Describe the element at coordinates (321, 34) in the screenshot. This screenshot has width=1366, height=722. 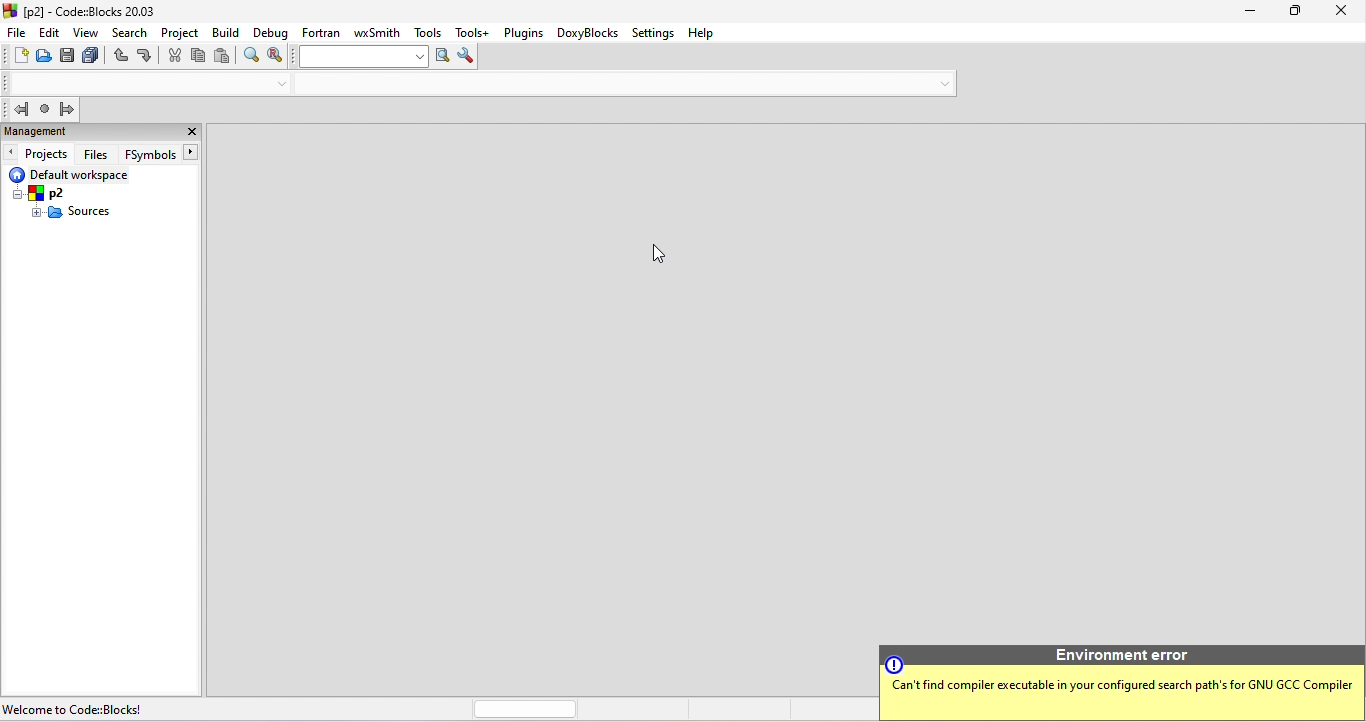
I see `fortran` at that location.